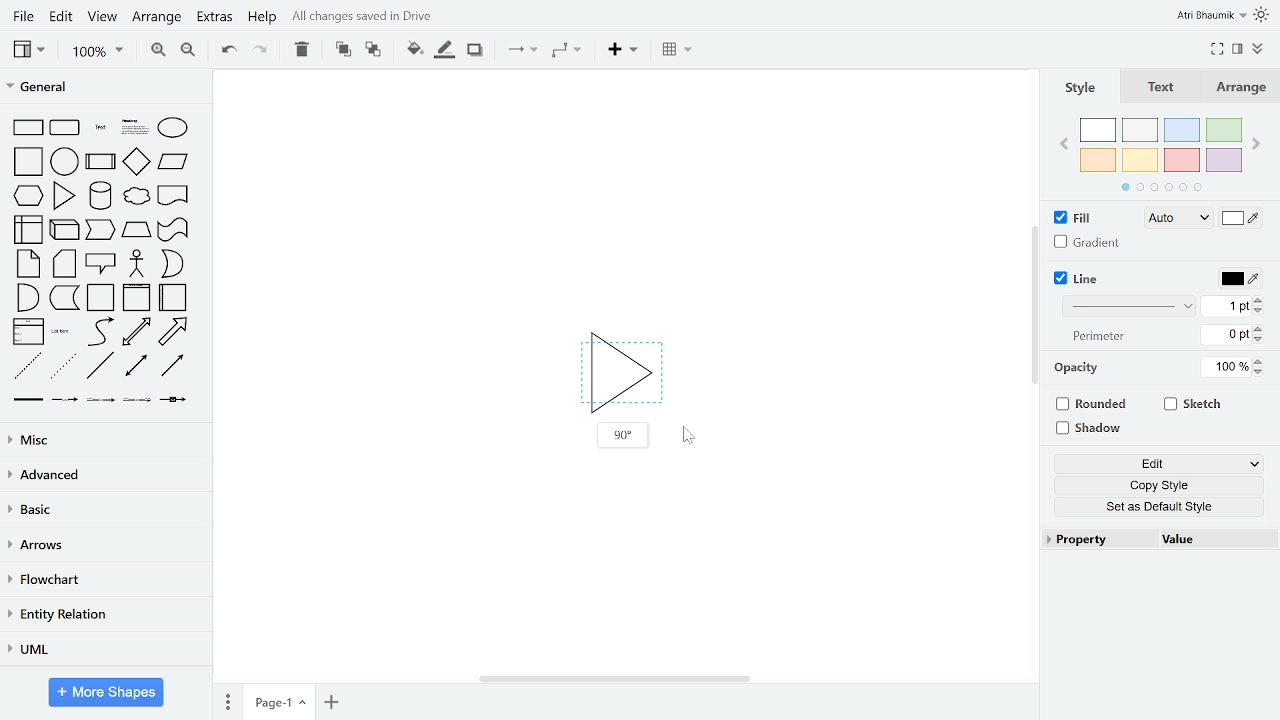 This screenshot has height=720, width=1280. Describe the element at coordinates (177, 331) in the screenshot. I see `arrow` at that location.